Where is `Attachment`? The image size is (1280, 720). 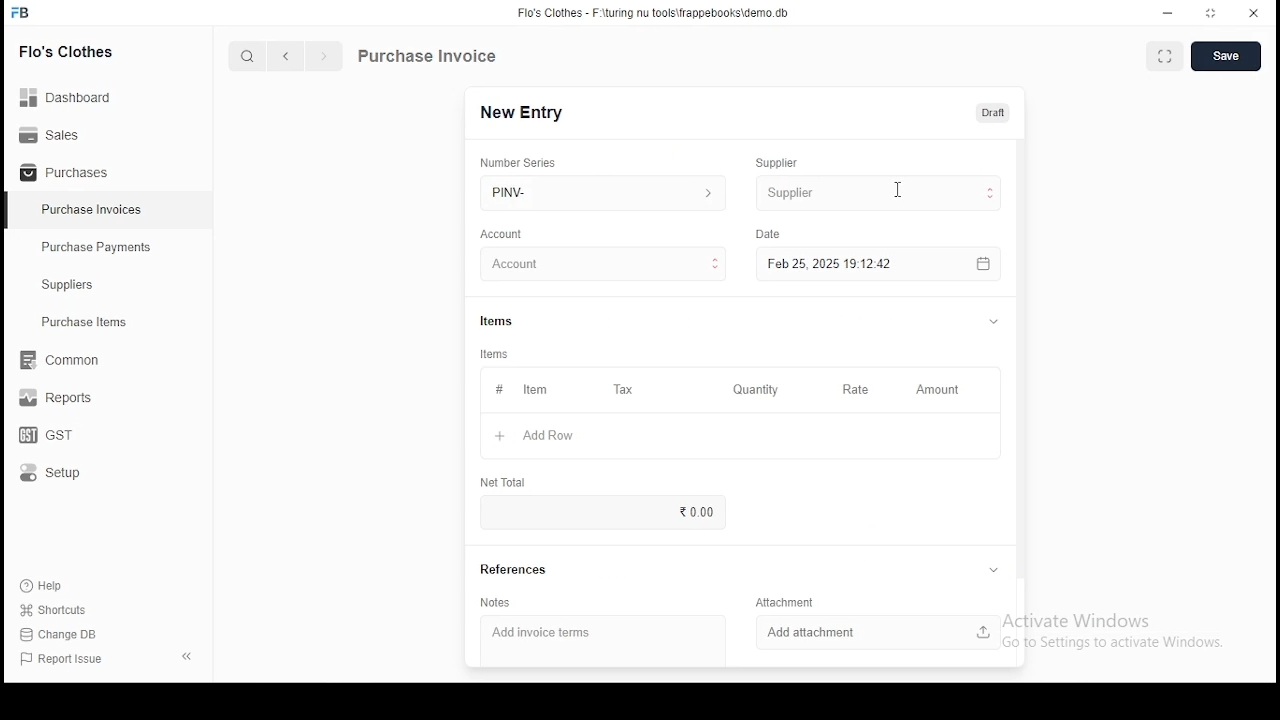 Attachment is located at coordinates (788, 602).